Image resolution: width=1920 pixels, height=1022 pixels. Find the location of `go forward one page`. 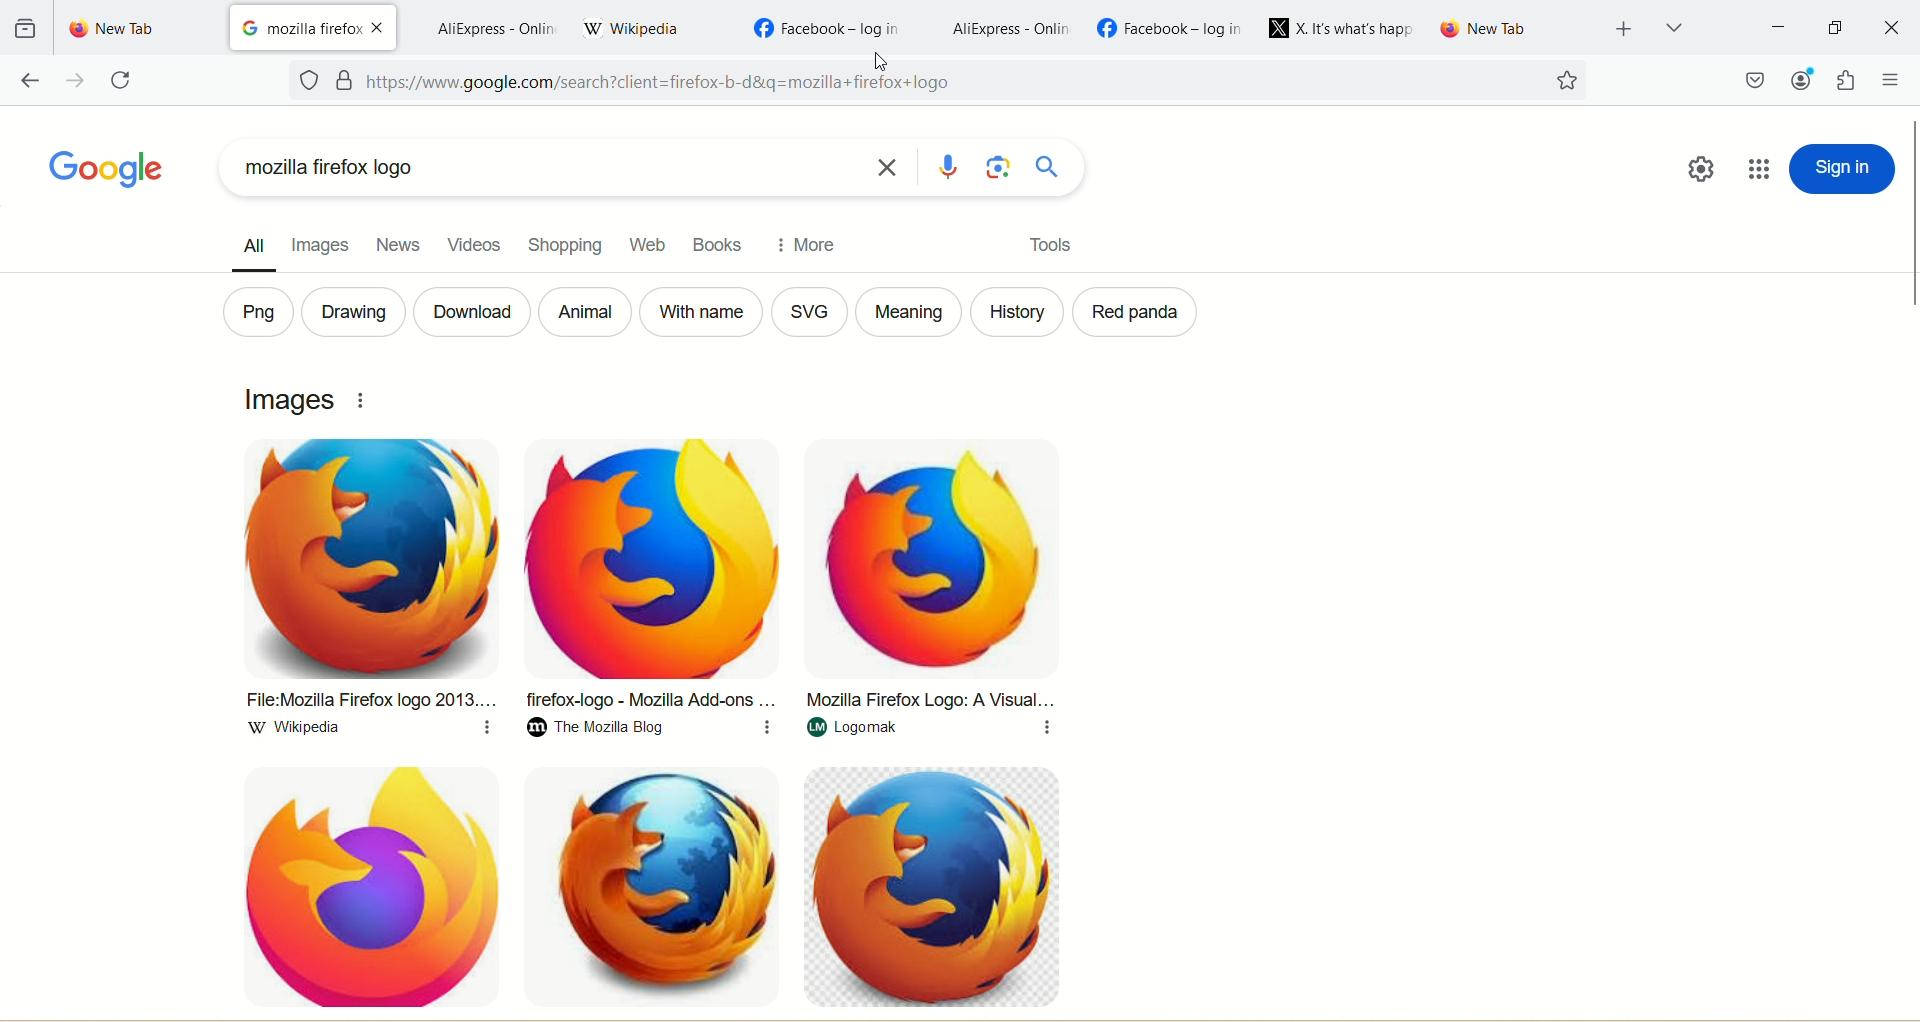

go forward one page is located at coordinates (74, 81).